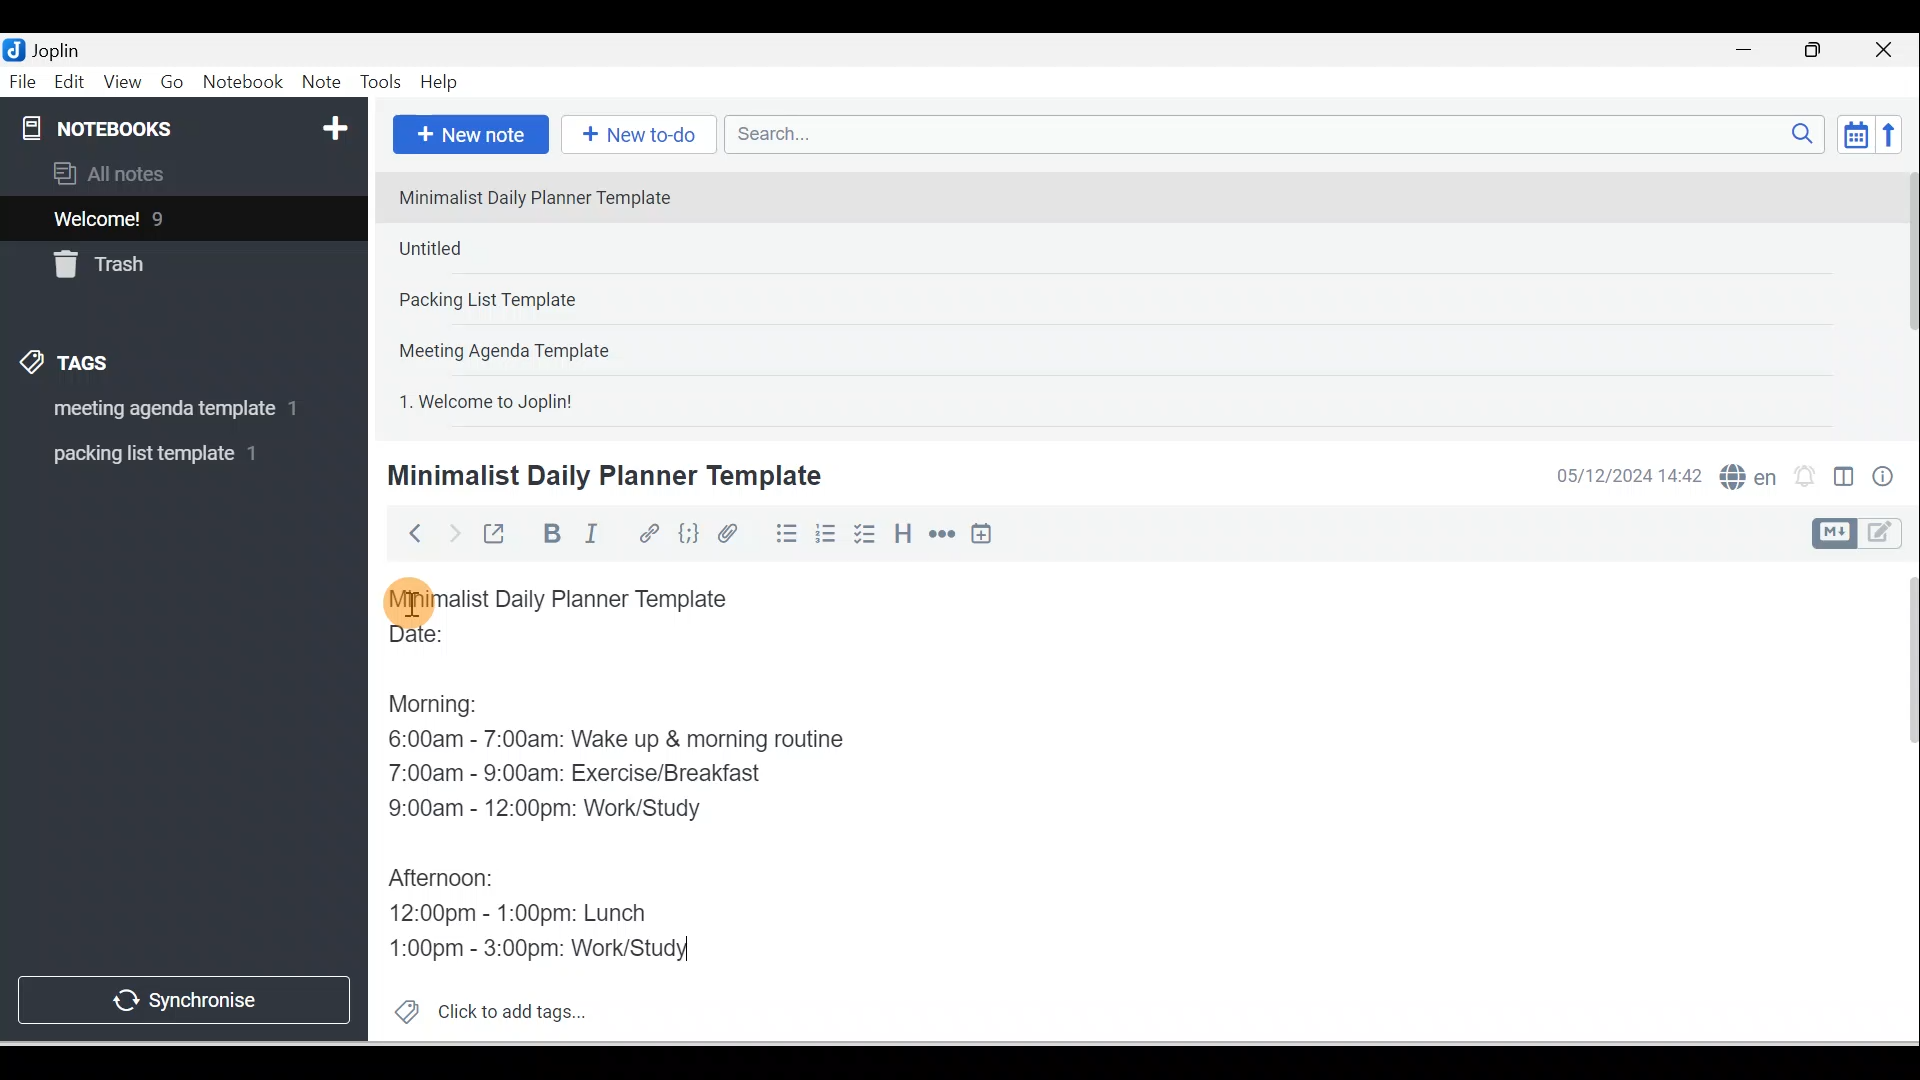 Image resolution: width=1920 pixels, height=1080 pixels. I want to click on Minimalist Daily Planner Template, so click(578, 599).